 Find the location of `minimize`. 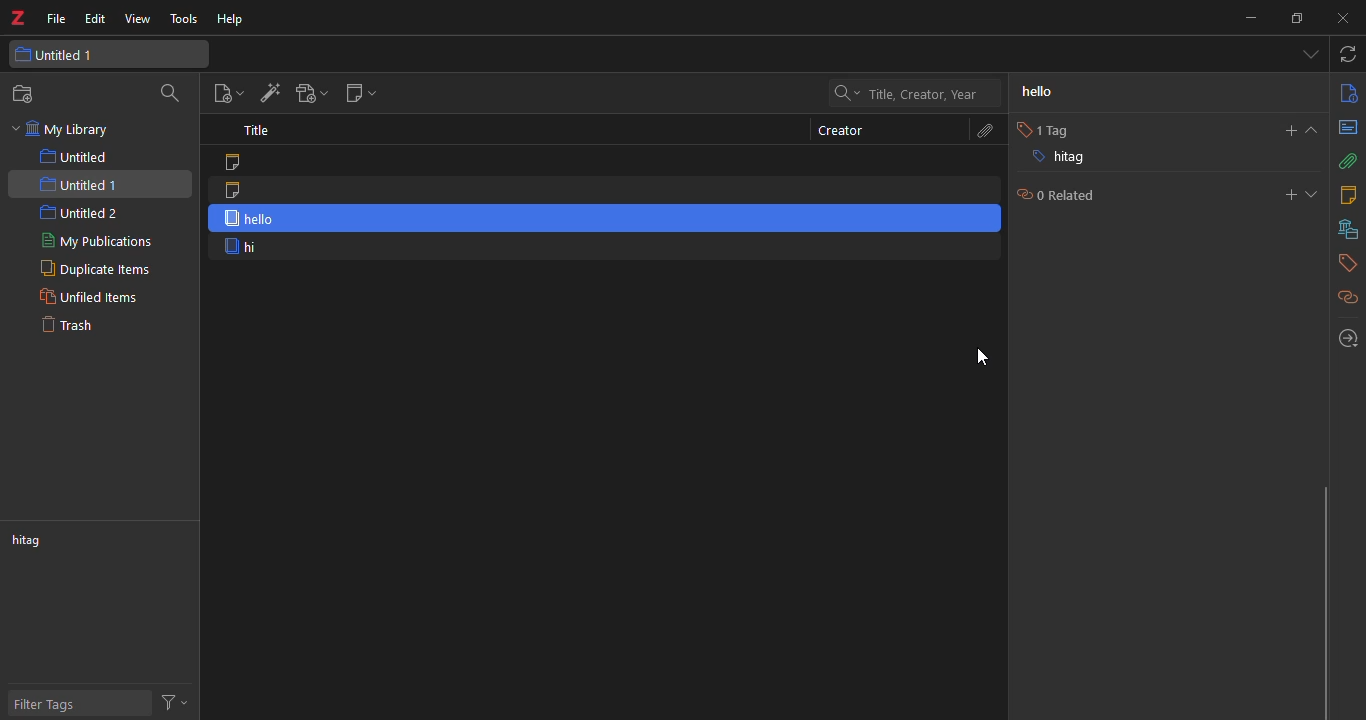

minimize is located at coordinates (1250, 17).